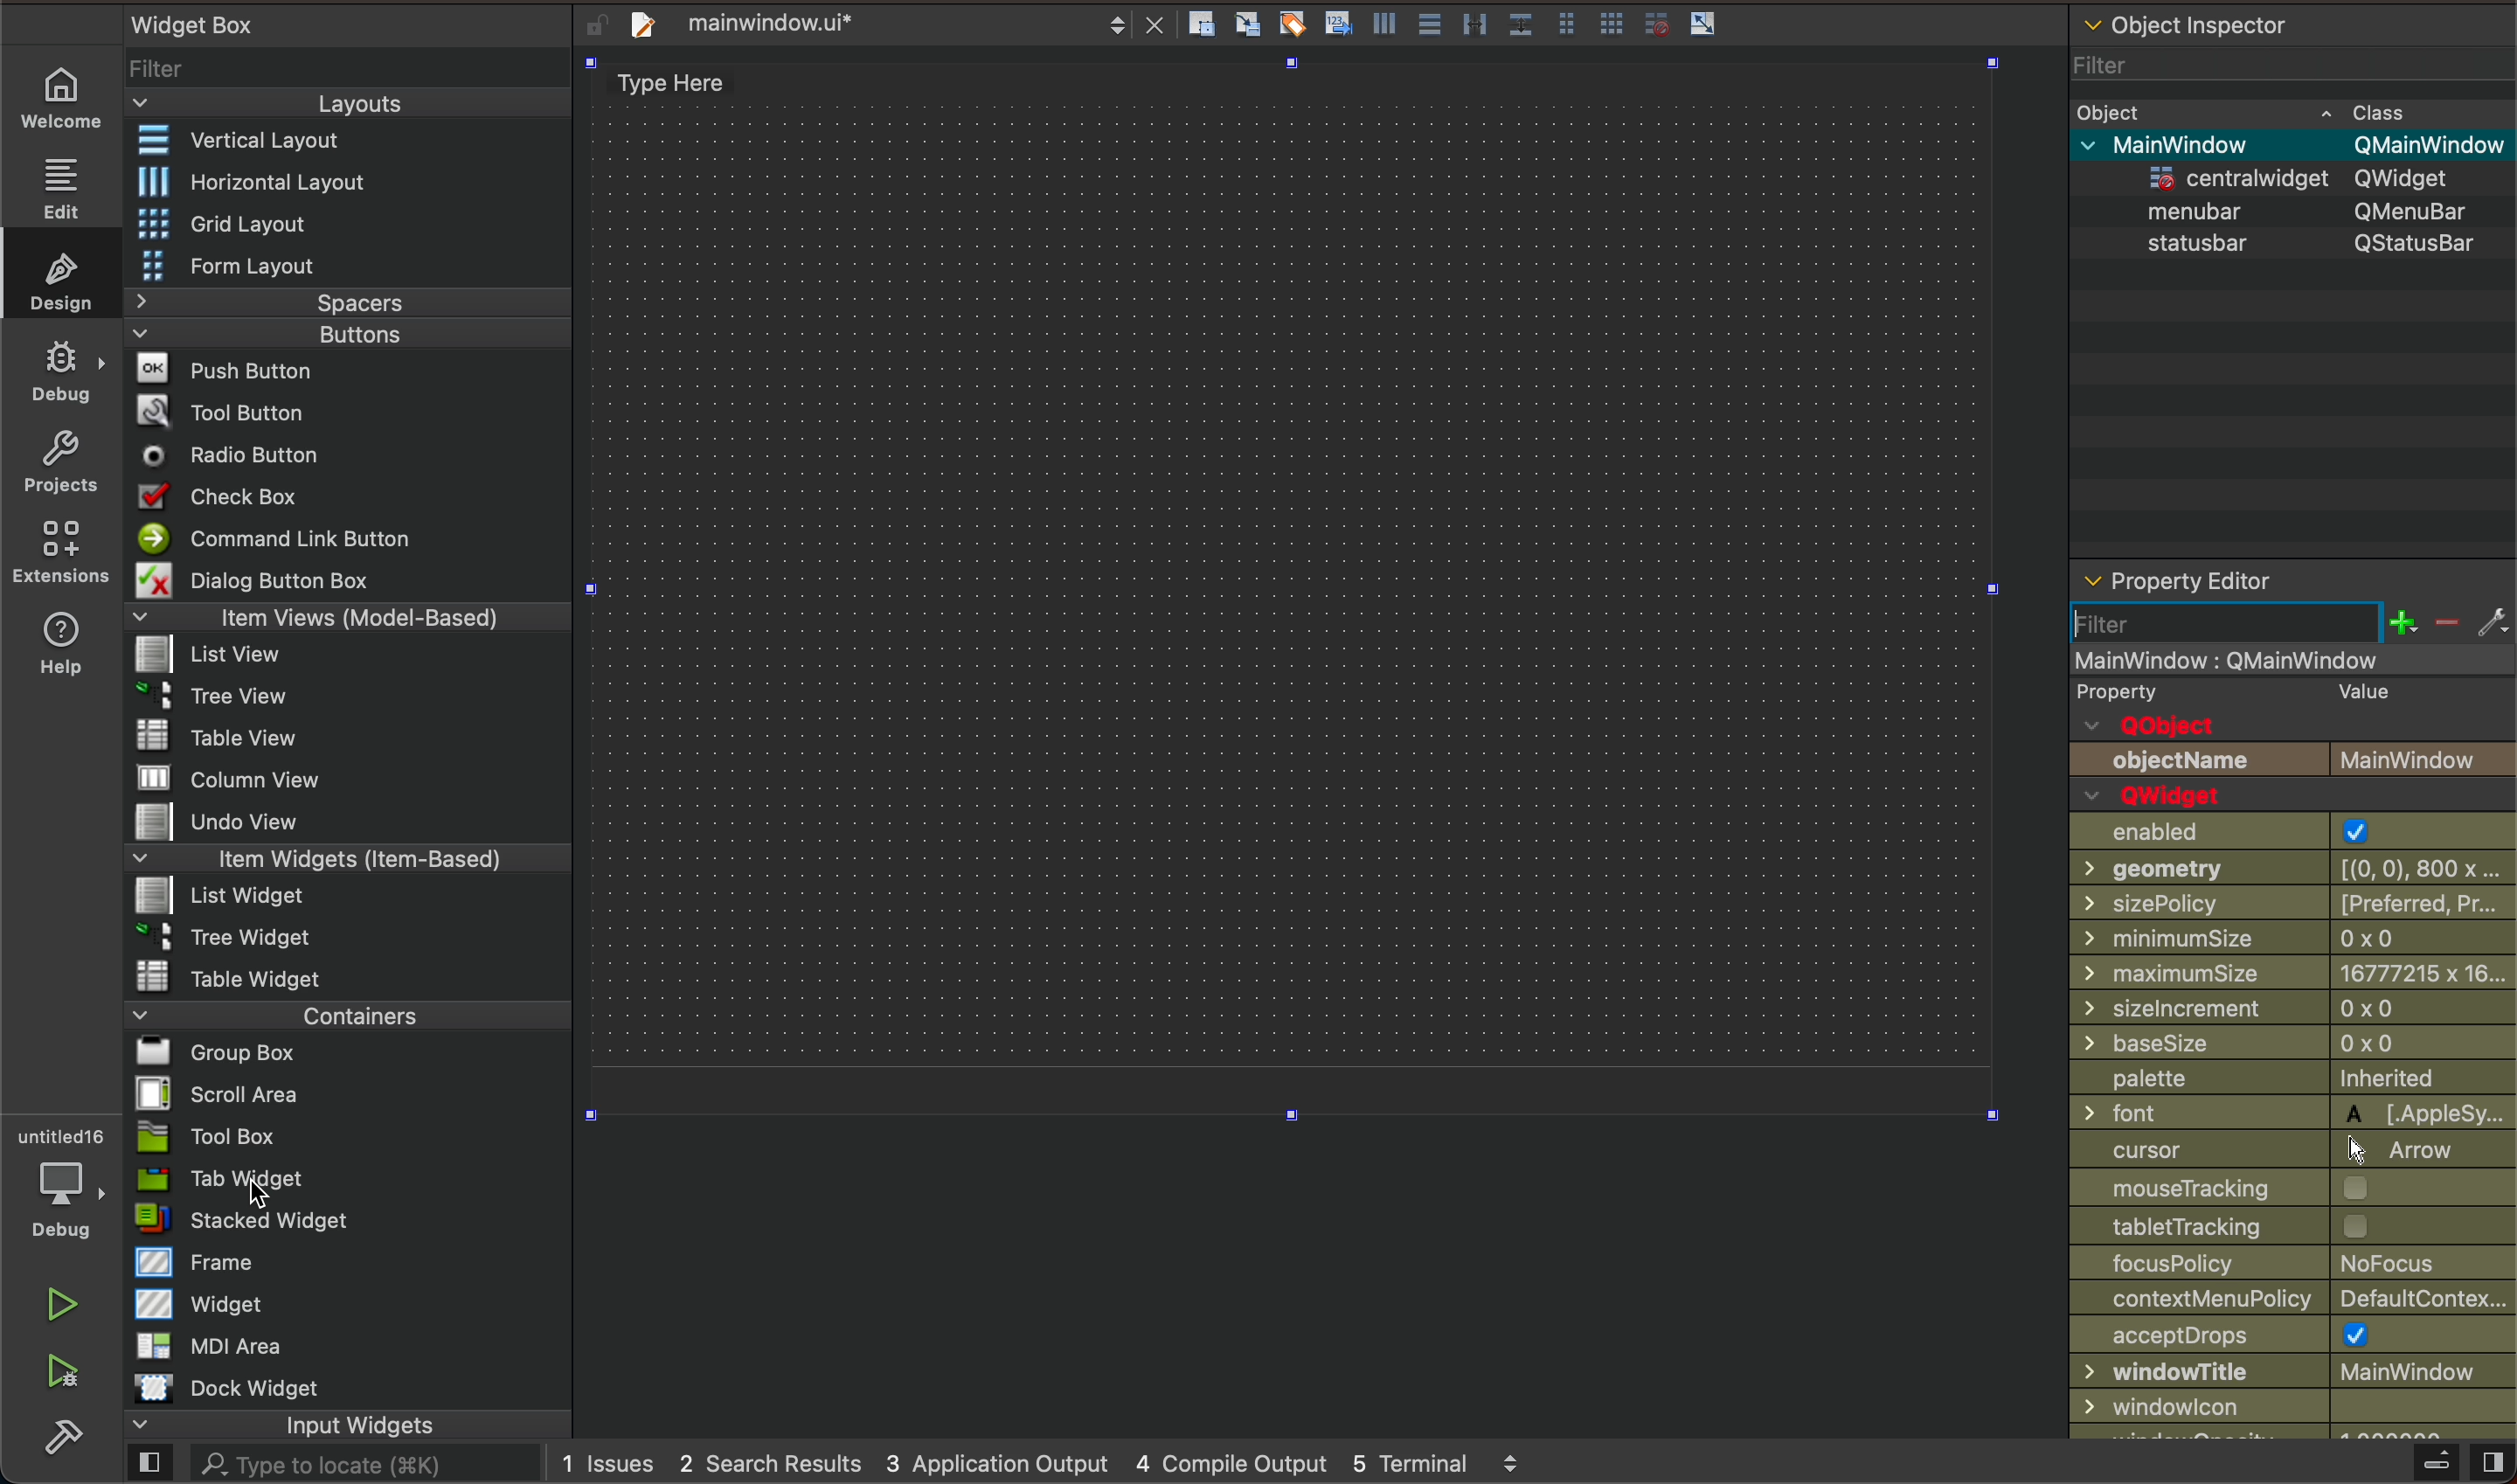  What do you see at coordinates (63, 182) in the screenshot?
I see `edit` at bounding box center [63, 182].